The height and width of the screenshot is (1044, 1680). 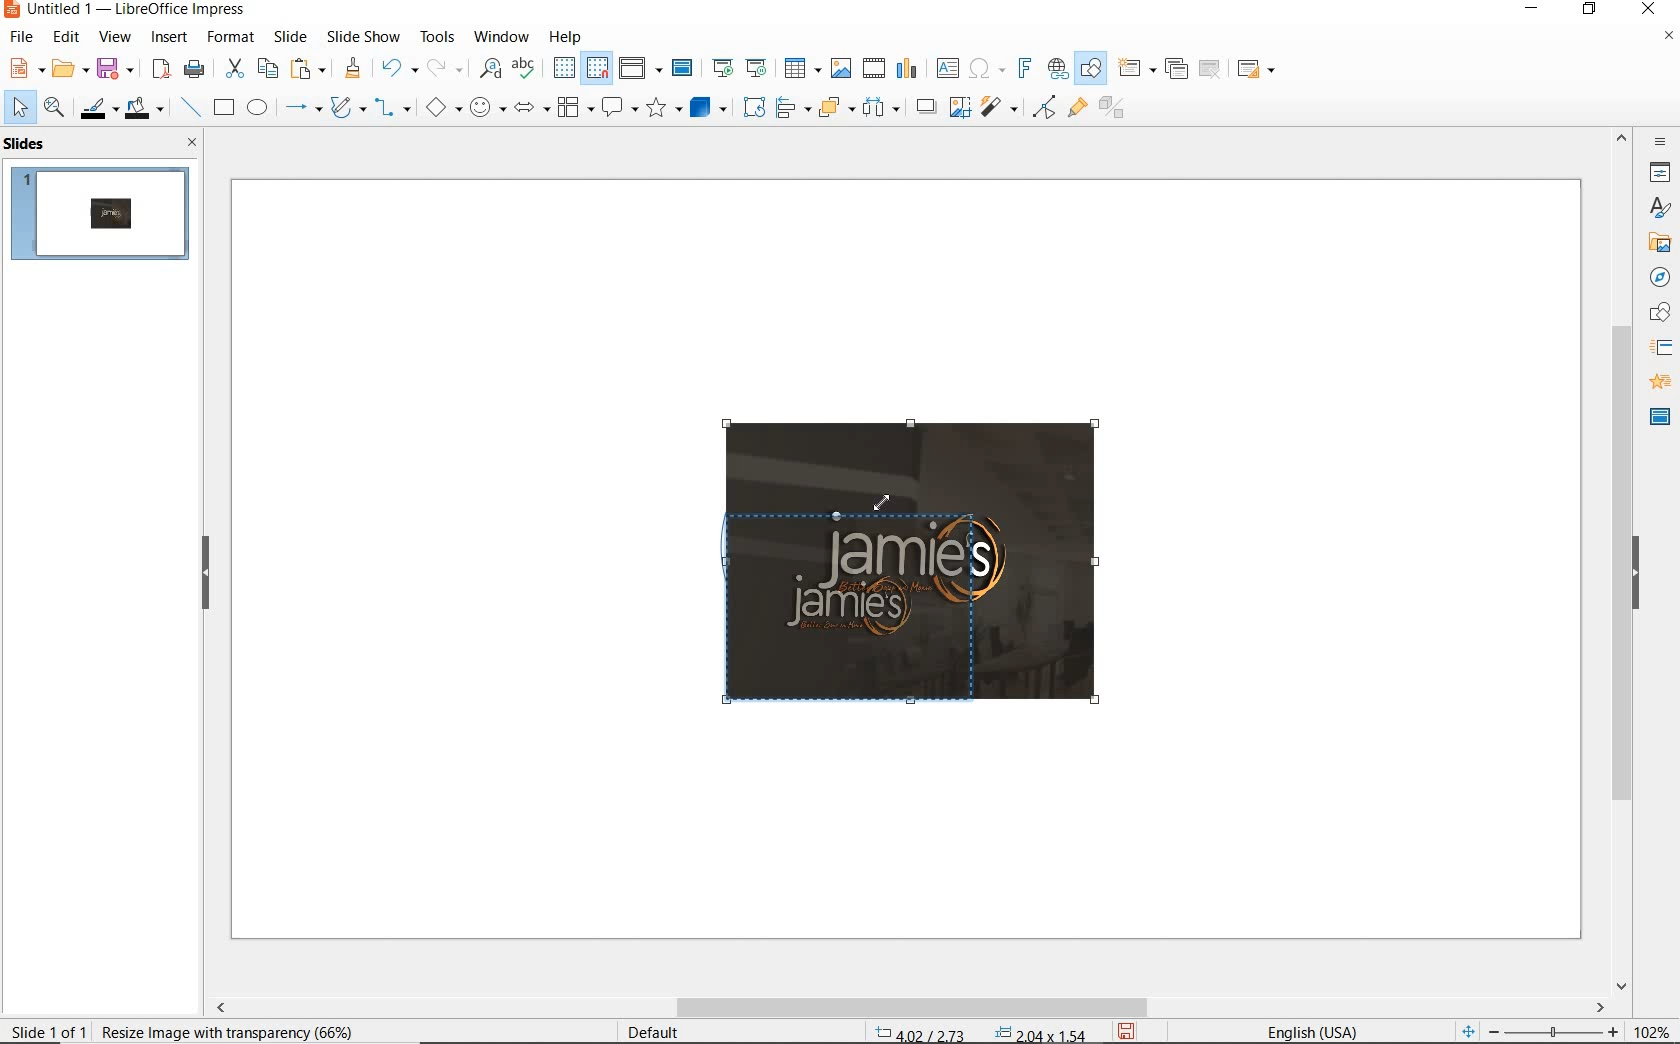 What do you see at coordinates (685, 69) in the screenshot?
I see `master slide` at bounding box center [685, 69].